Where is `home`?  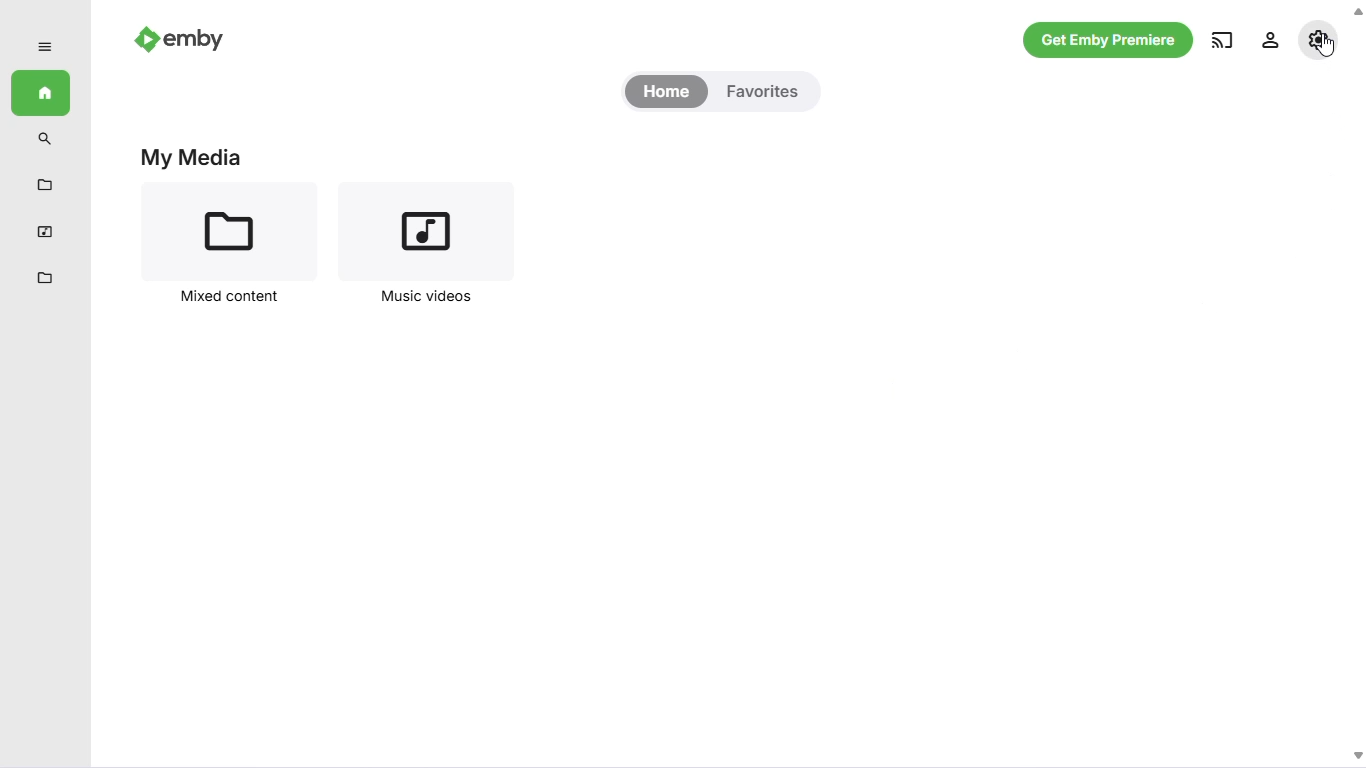
home is located at coordinates (666, 92).